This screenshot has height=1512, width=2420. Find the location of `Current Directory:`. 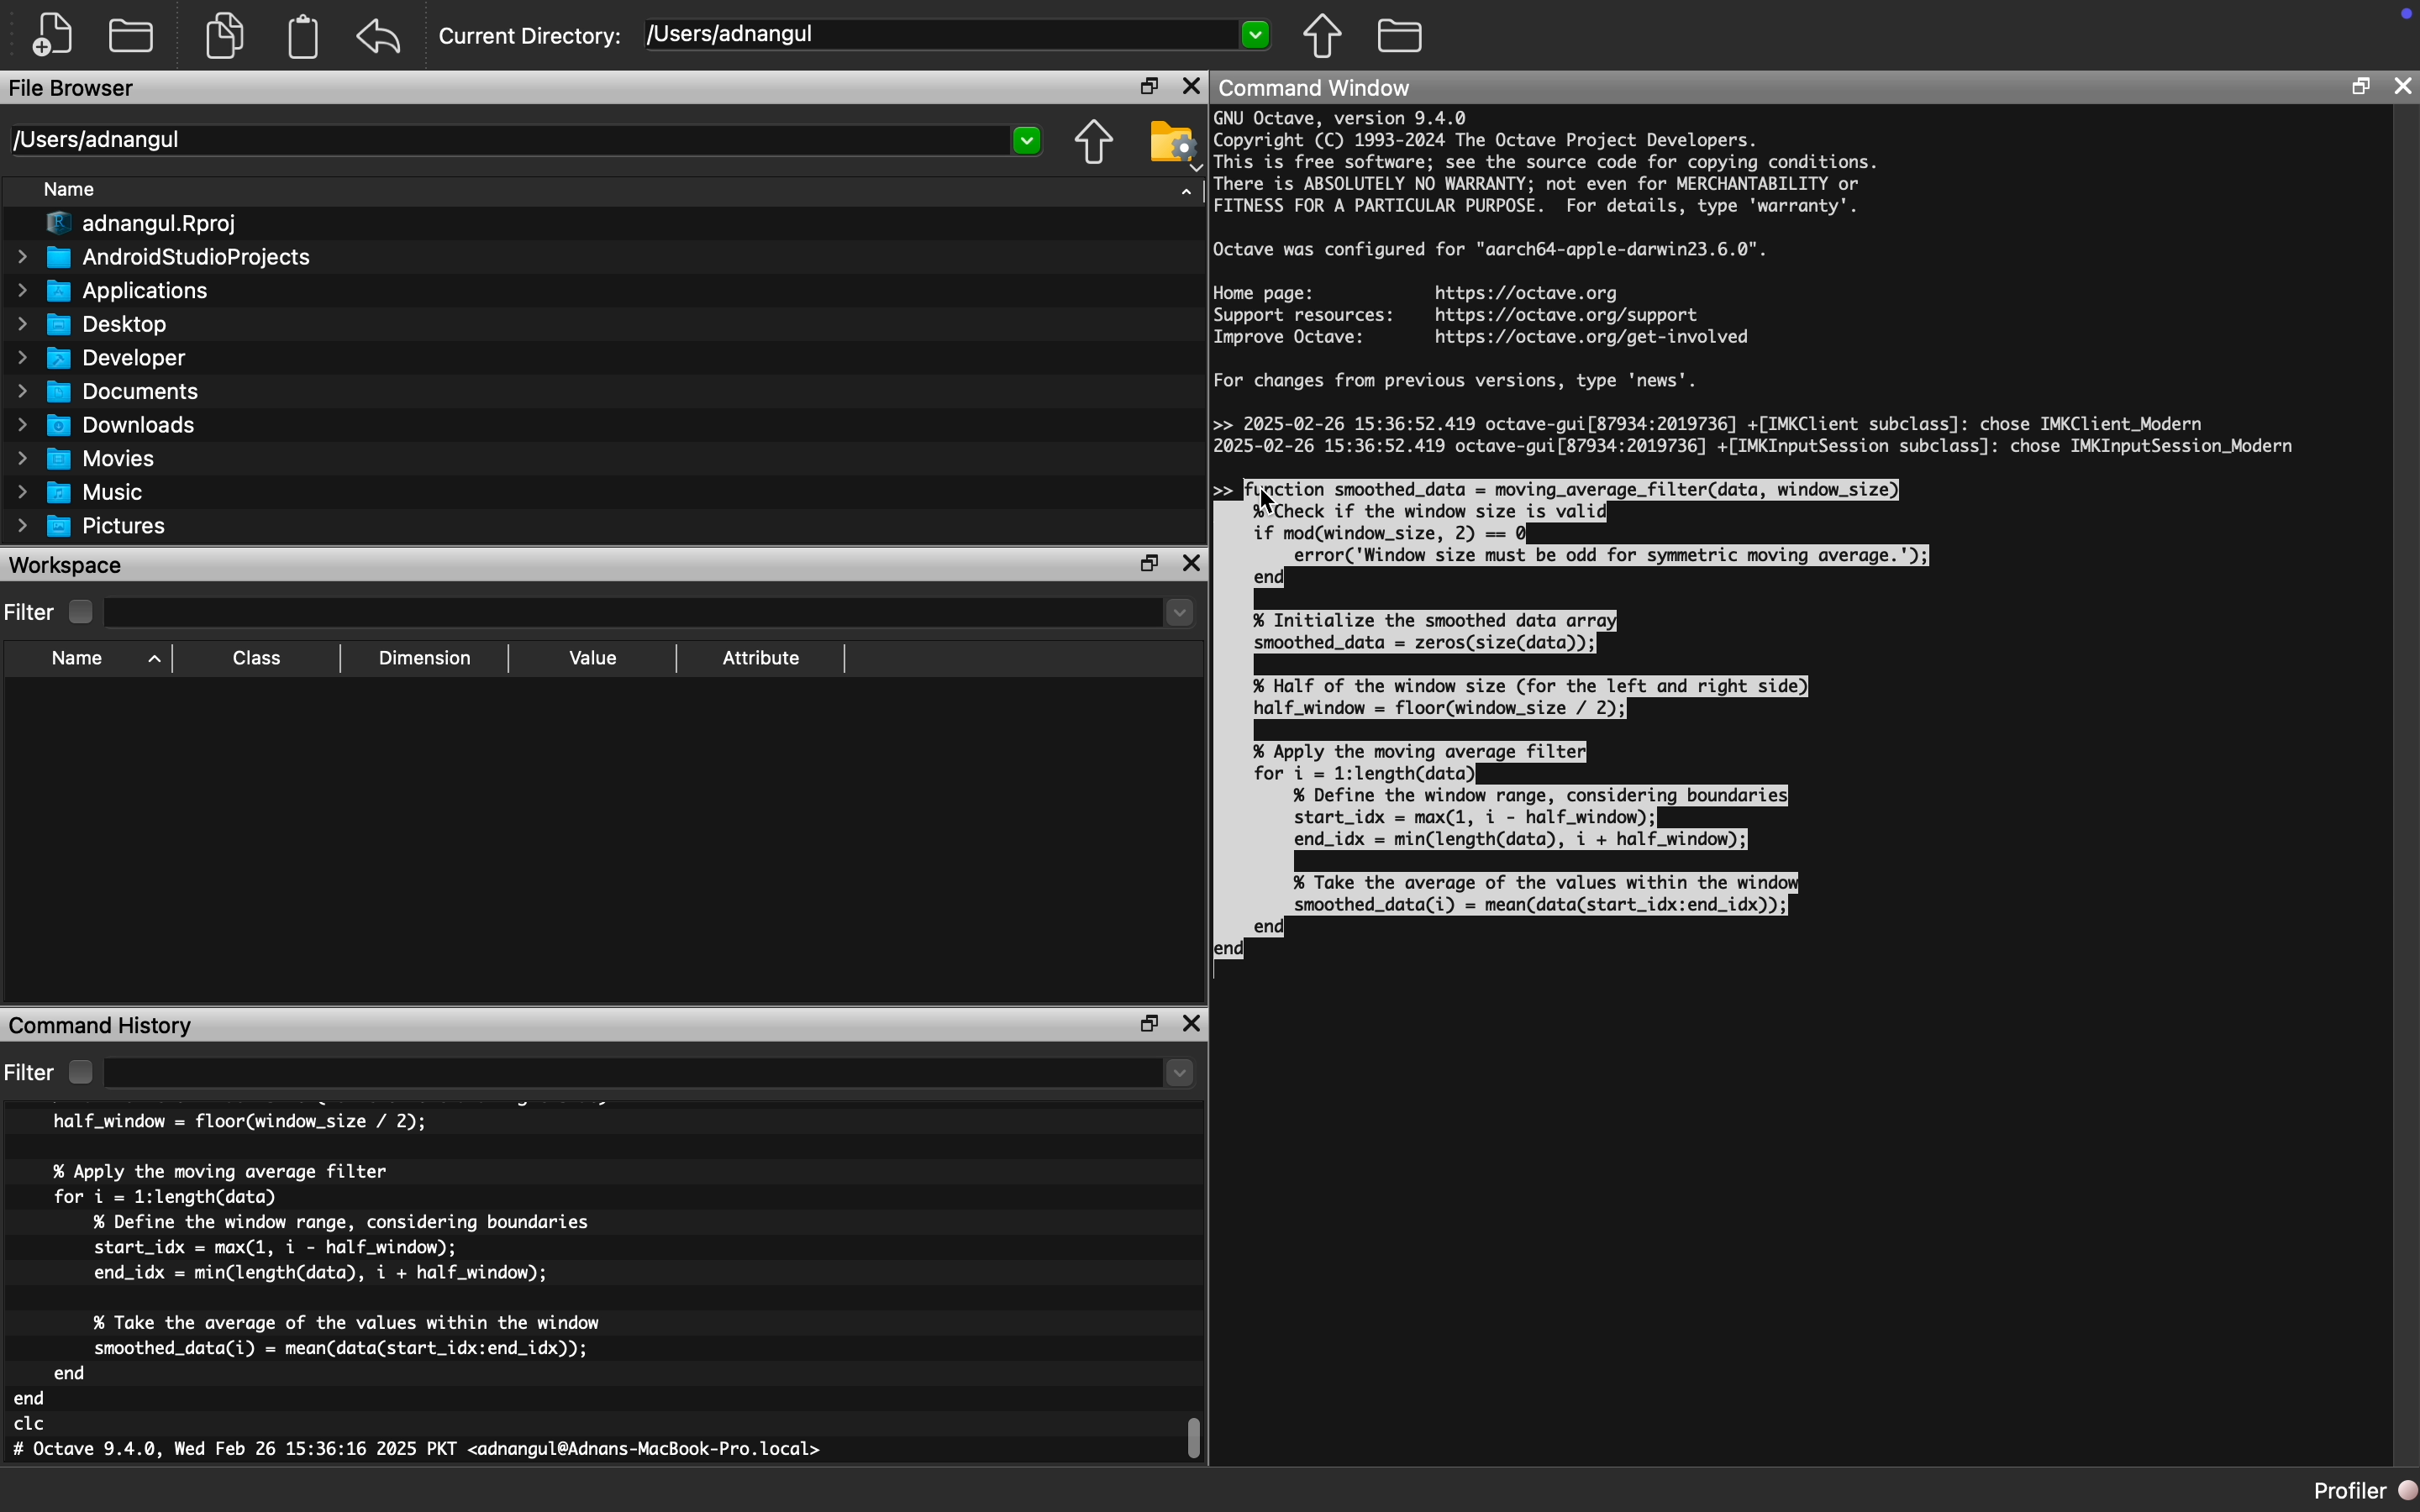

Current Directory: is located at coordinates (534, 39).